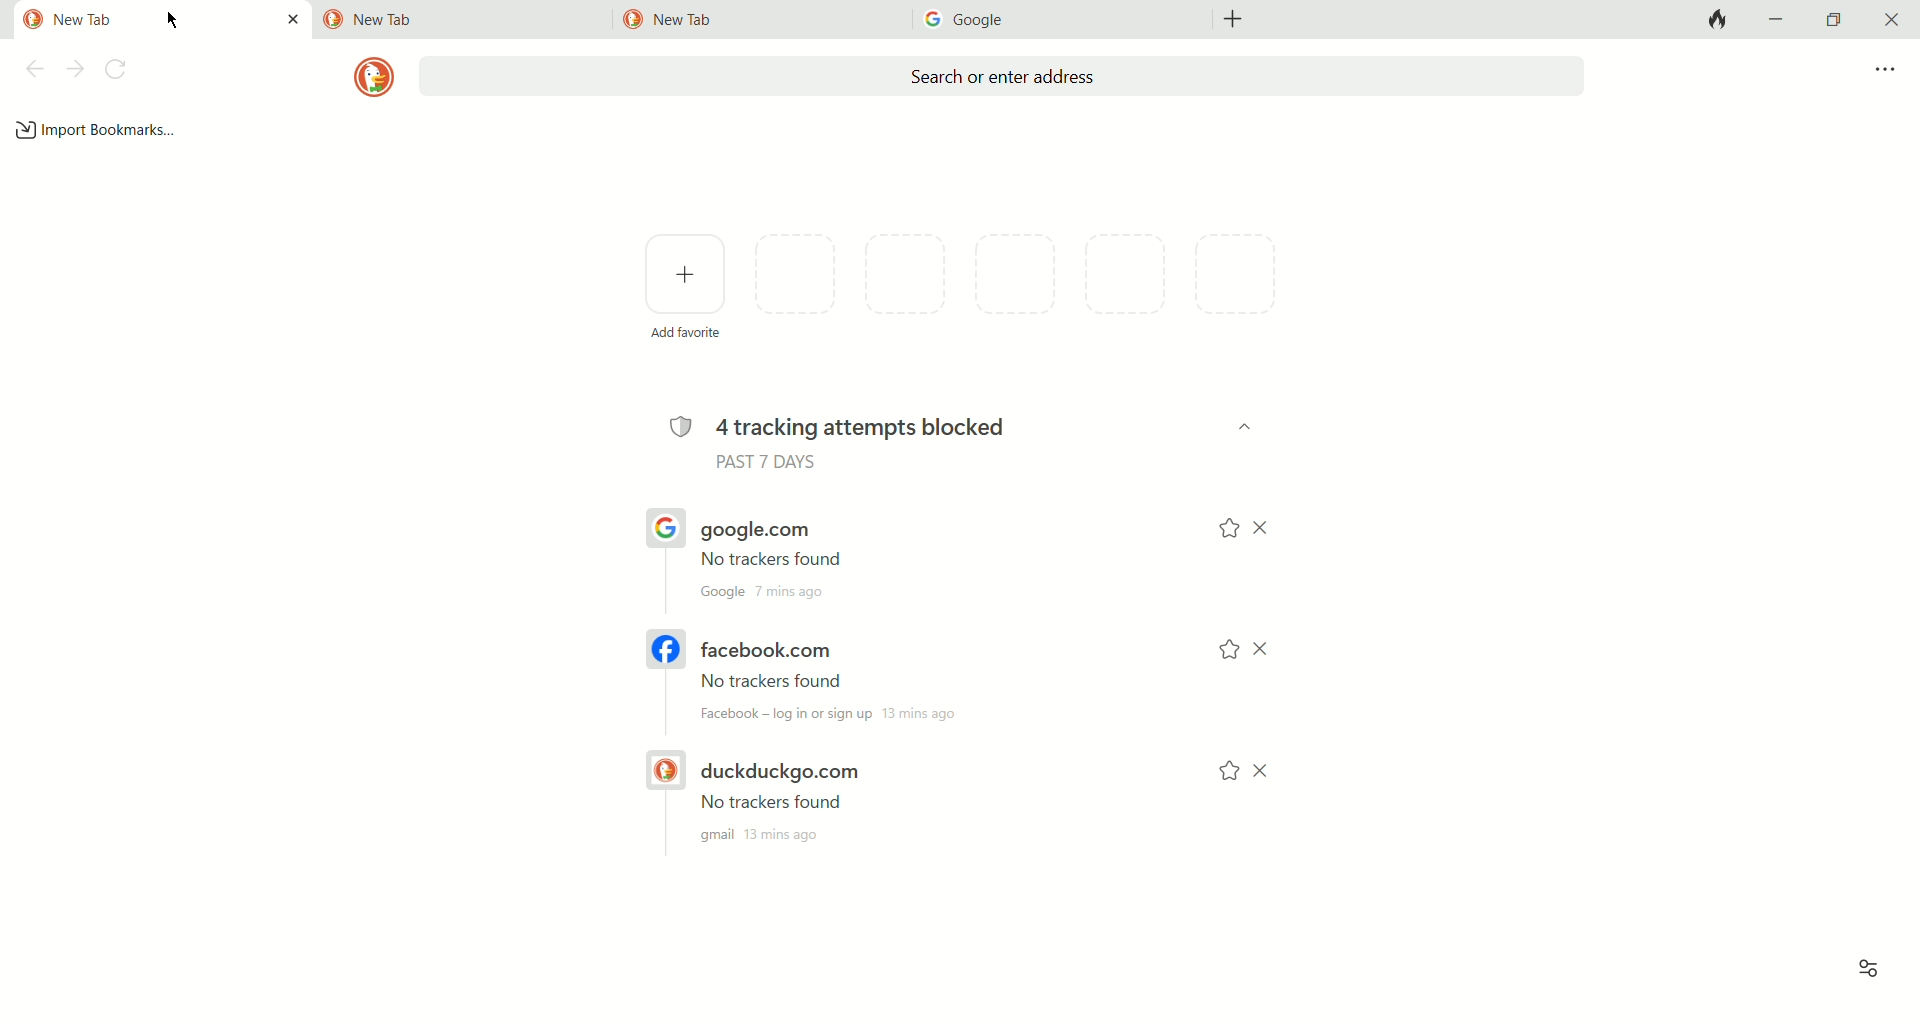  Describe the element at coordinates (1863, 973) in the screenshot. I see `view options` at that location.